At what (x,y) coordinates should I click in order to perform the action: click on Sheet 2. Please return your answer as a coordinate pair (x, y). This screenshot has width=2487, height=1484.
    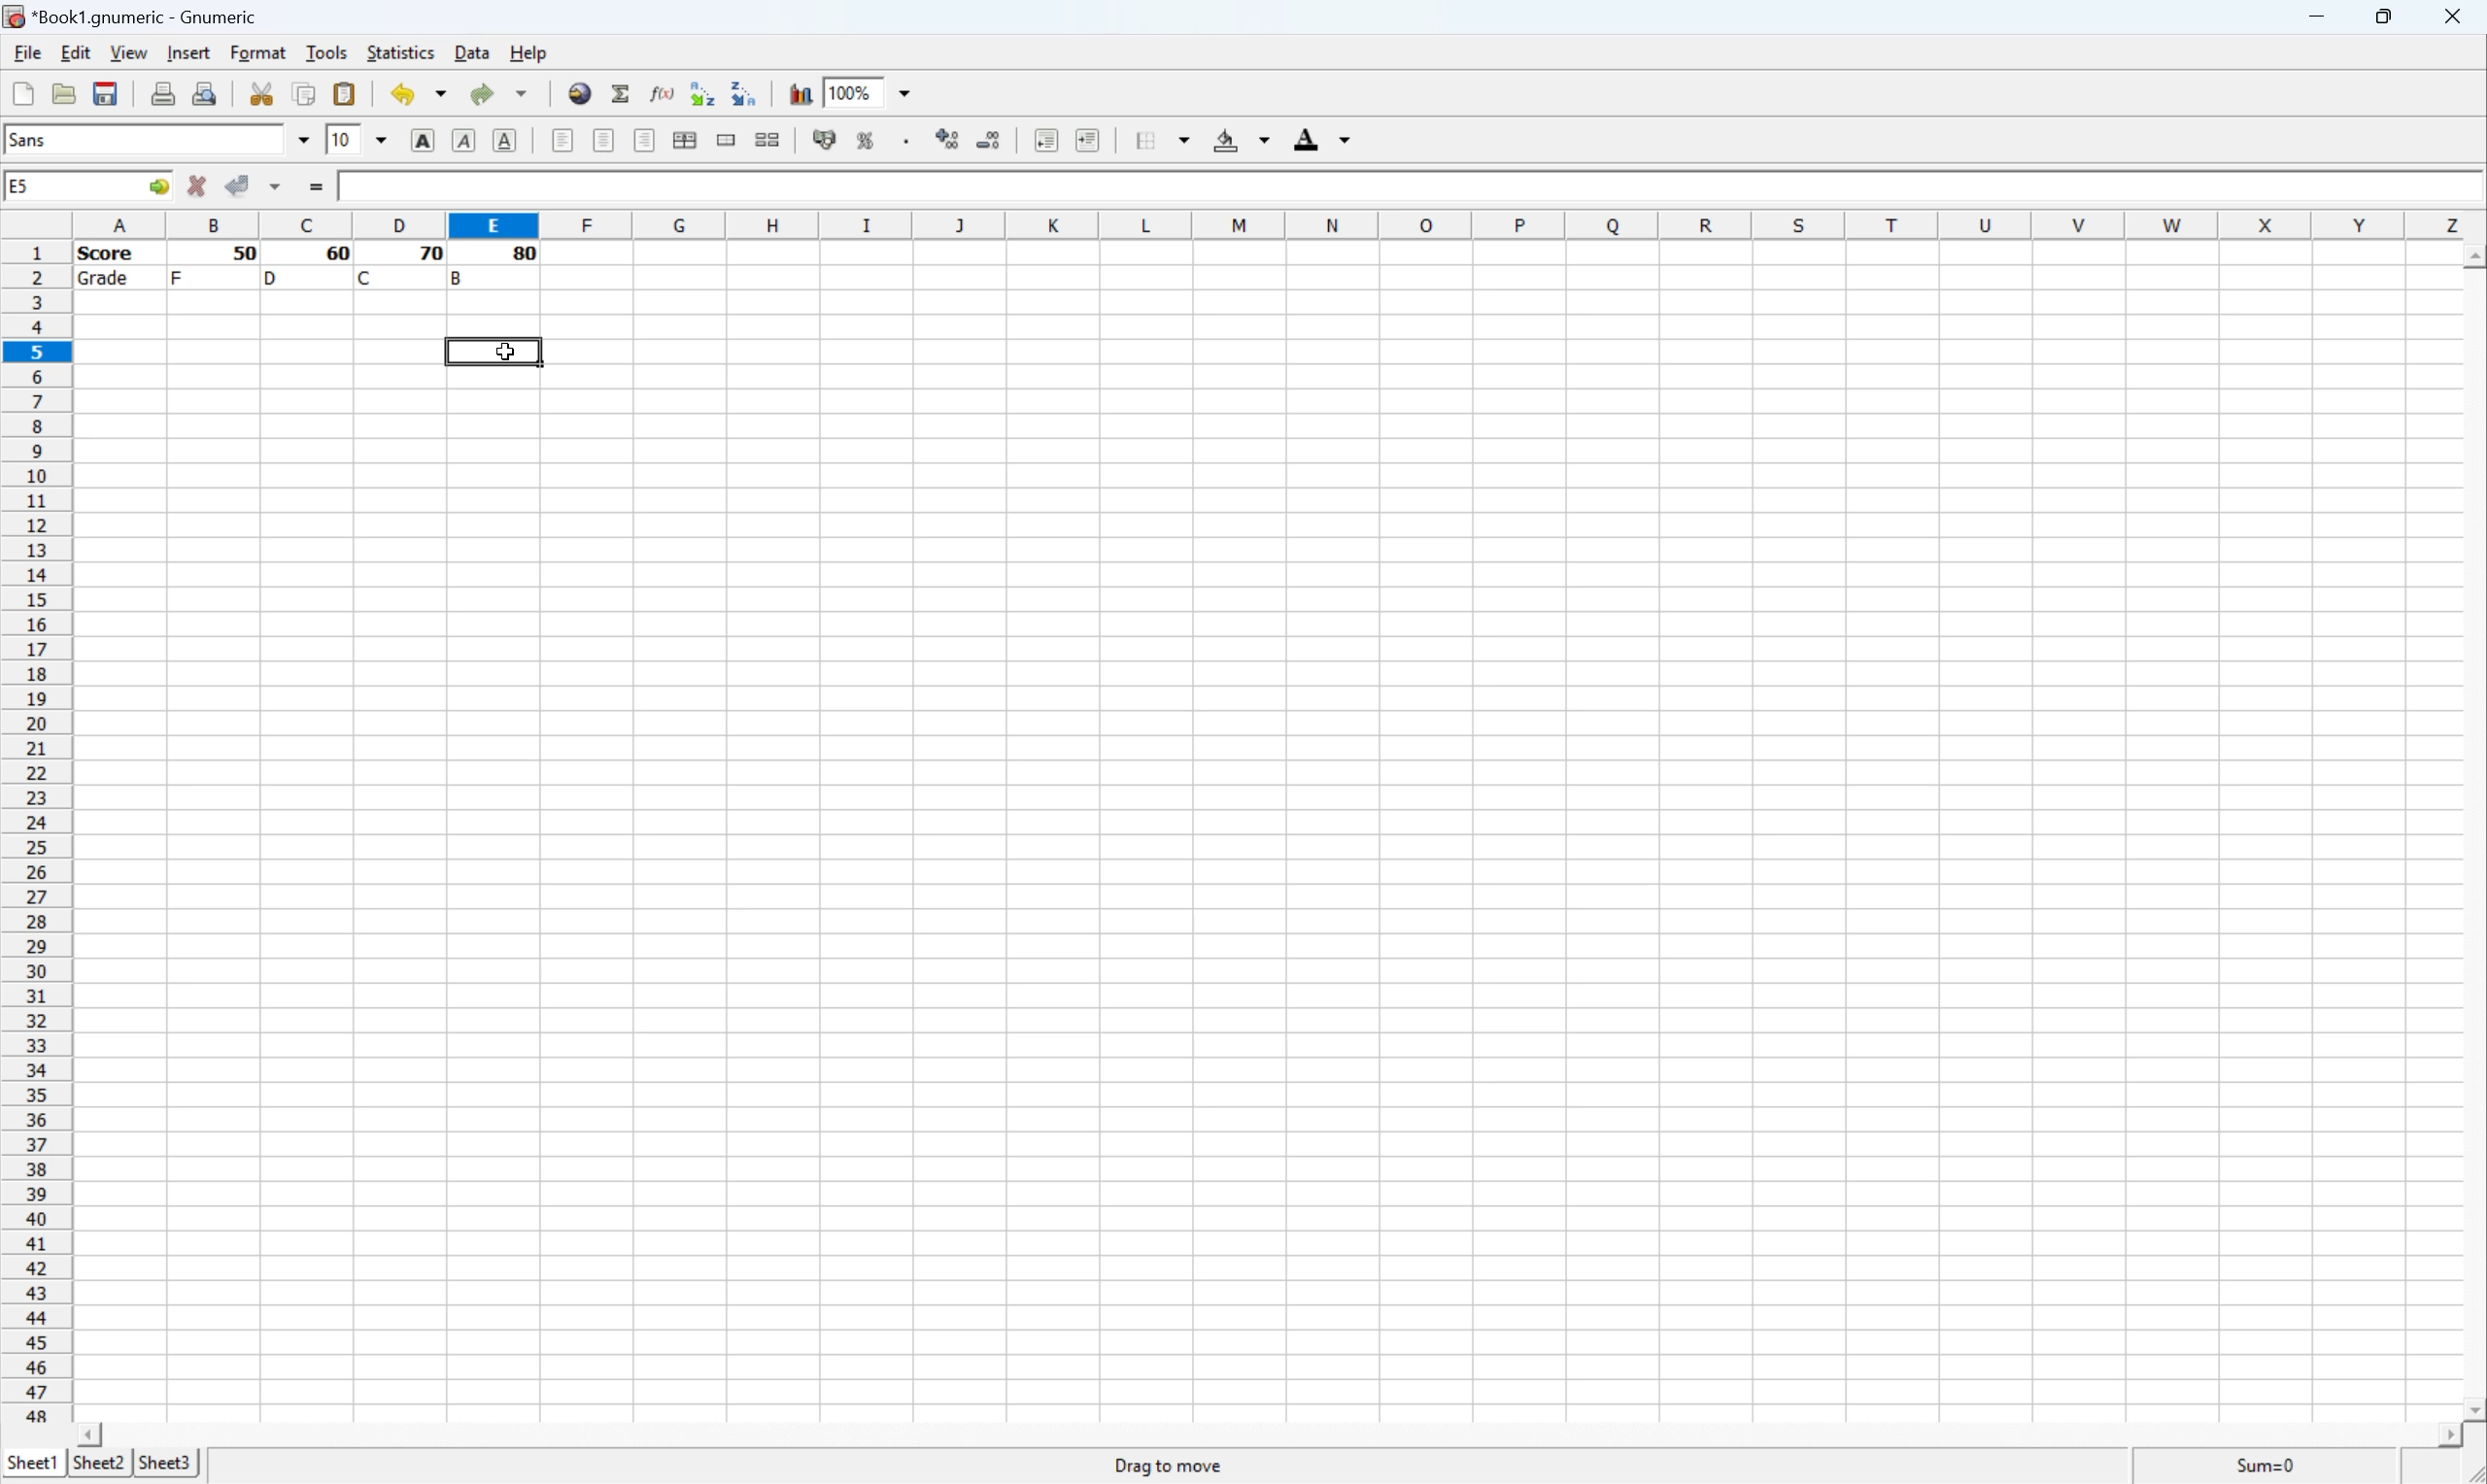
    Looking at the image, I should click on (100, 1461).